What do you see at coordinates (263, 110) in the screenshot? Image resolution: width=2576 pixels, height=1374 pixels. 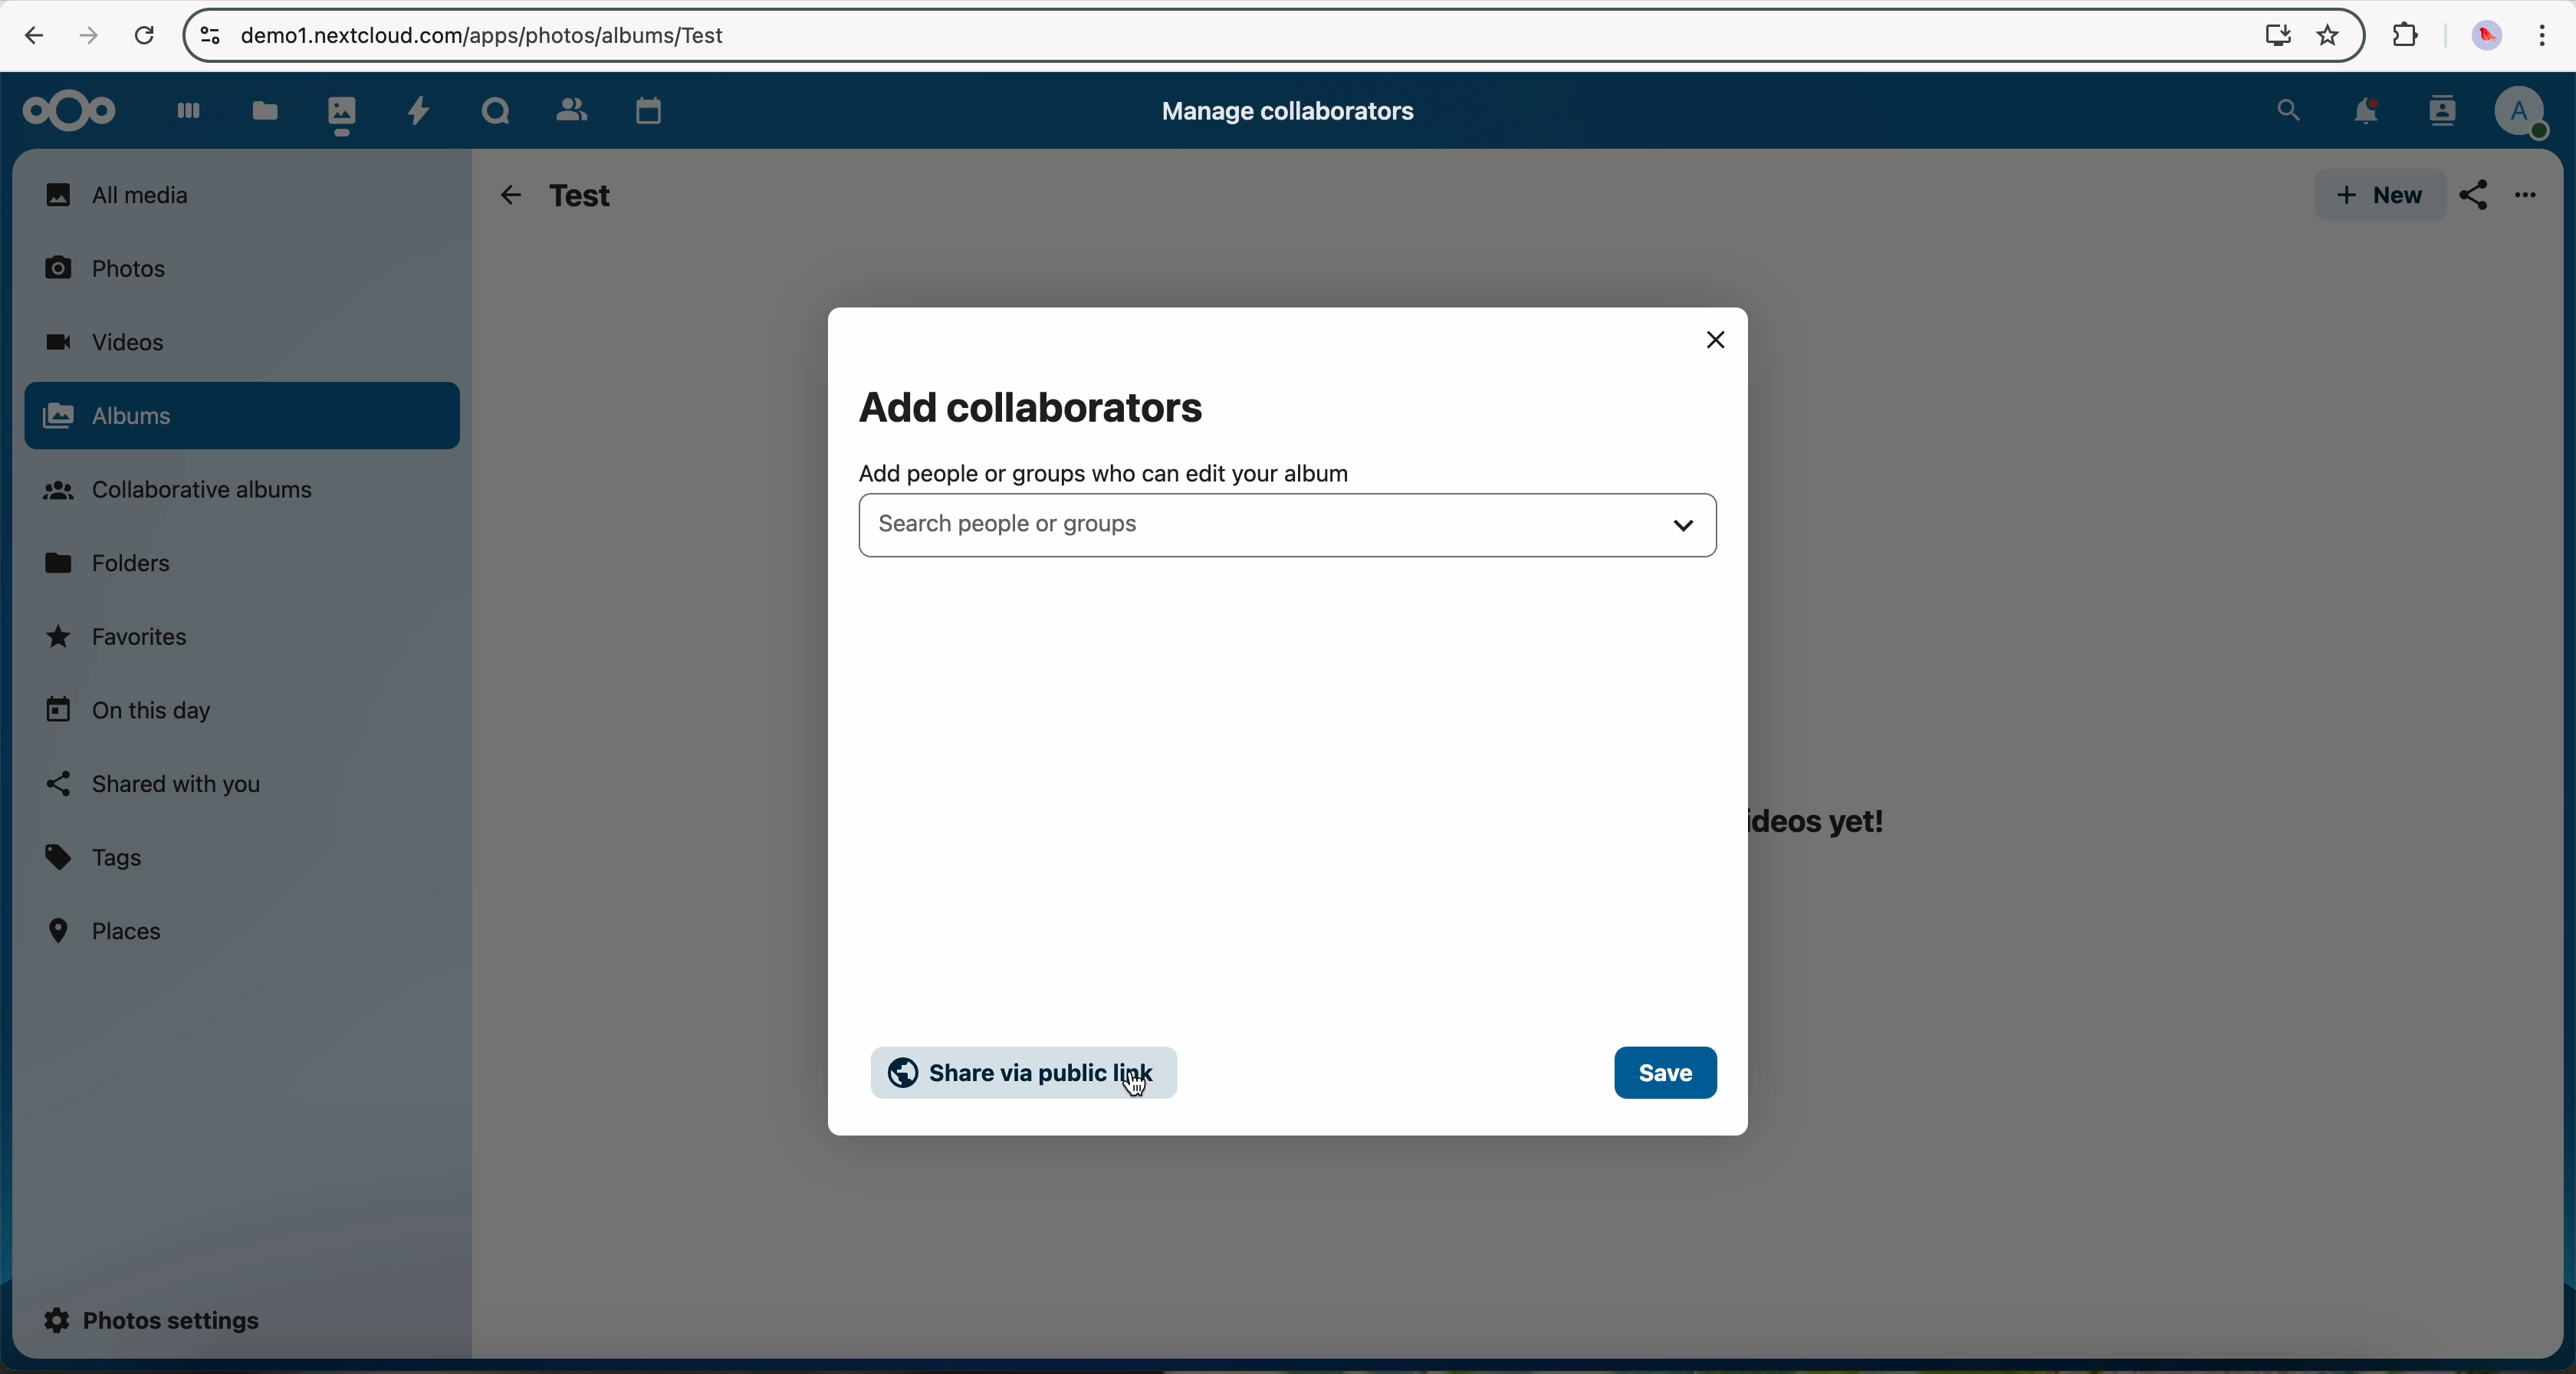 I see `files` at bounding box center [263, 110].